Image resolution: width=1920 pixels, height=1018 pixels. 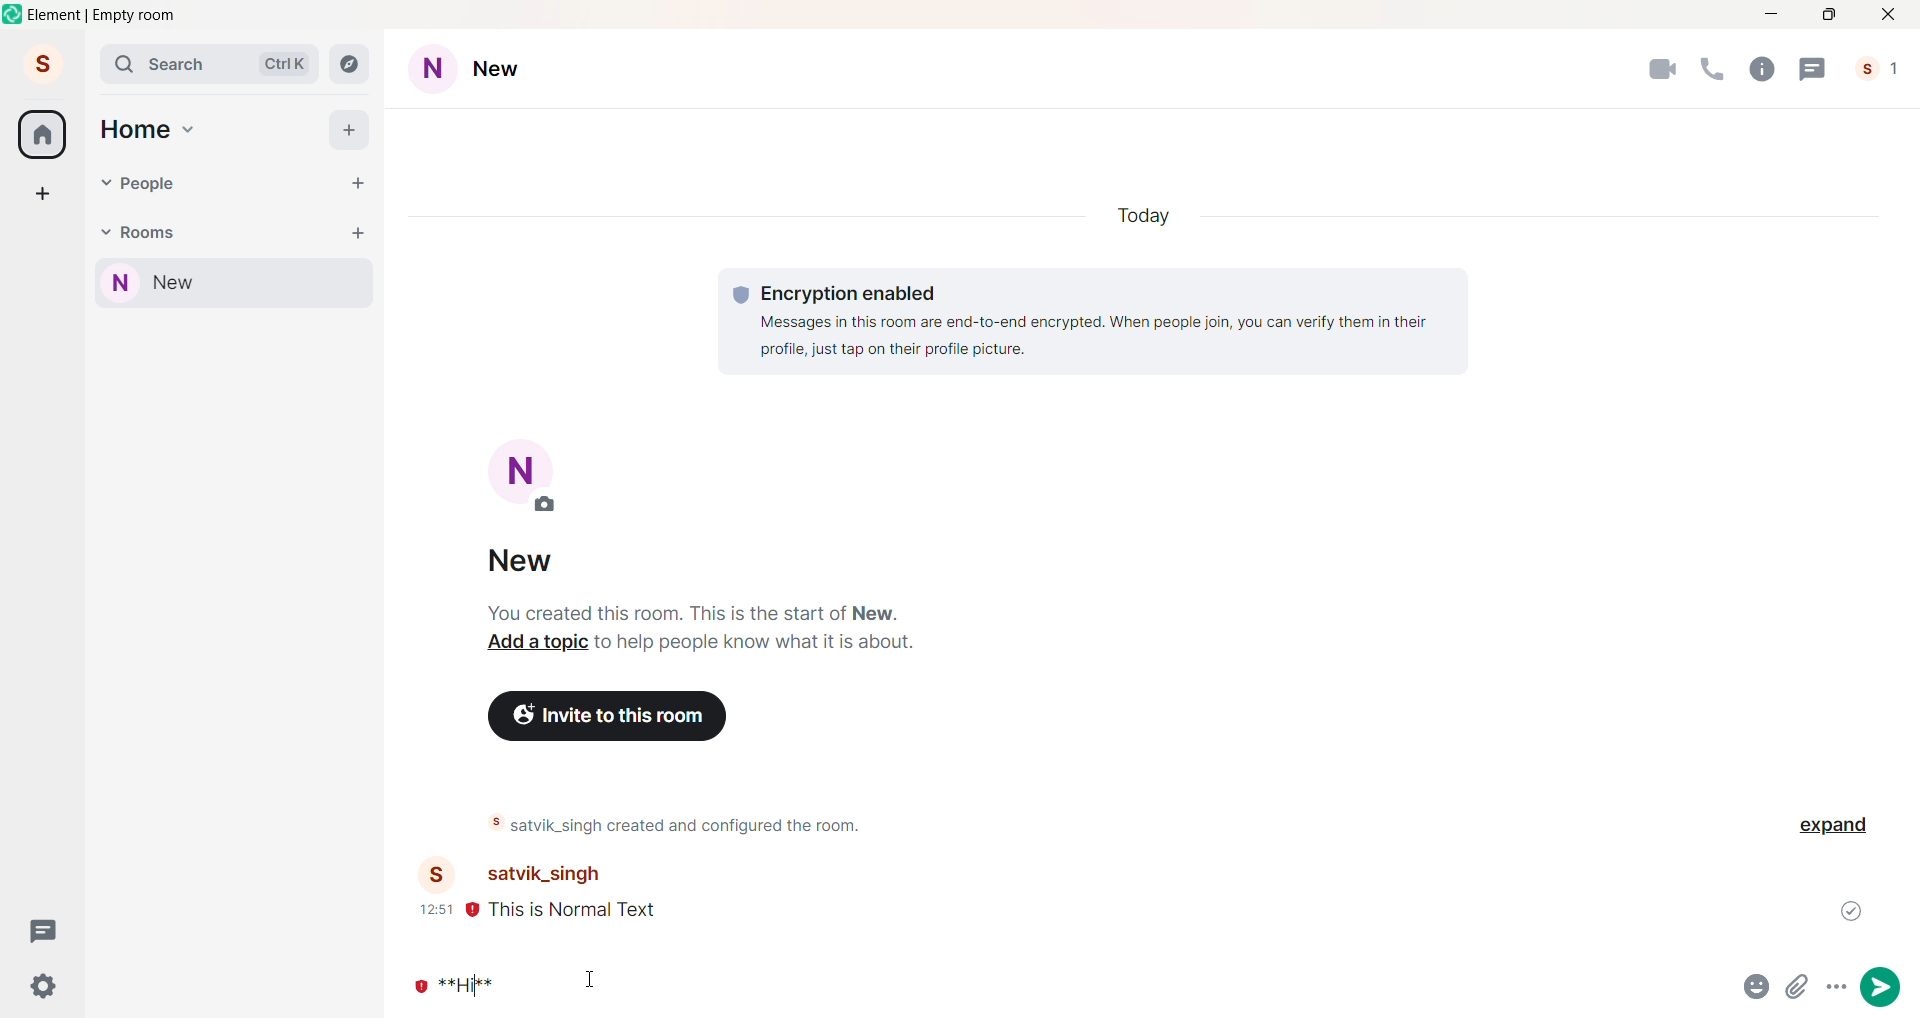 What do you see at coordinates (1153, 217) in the screenshot?
I see `Today` at bounding box center [1153, 217].